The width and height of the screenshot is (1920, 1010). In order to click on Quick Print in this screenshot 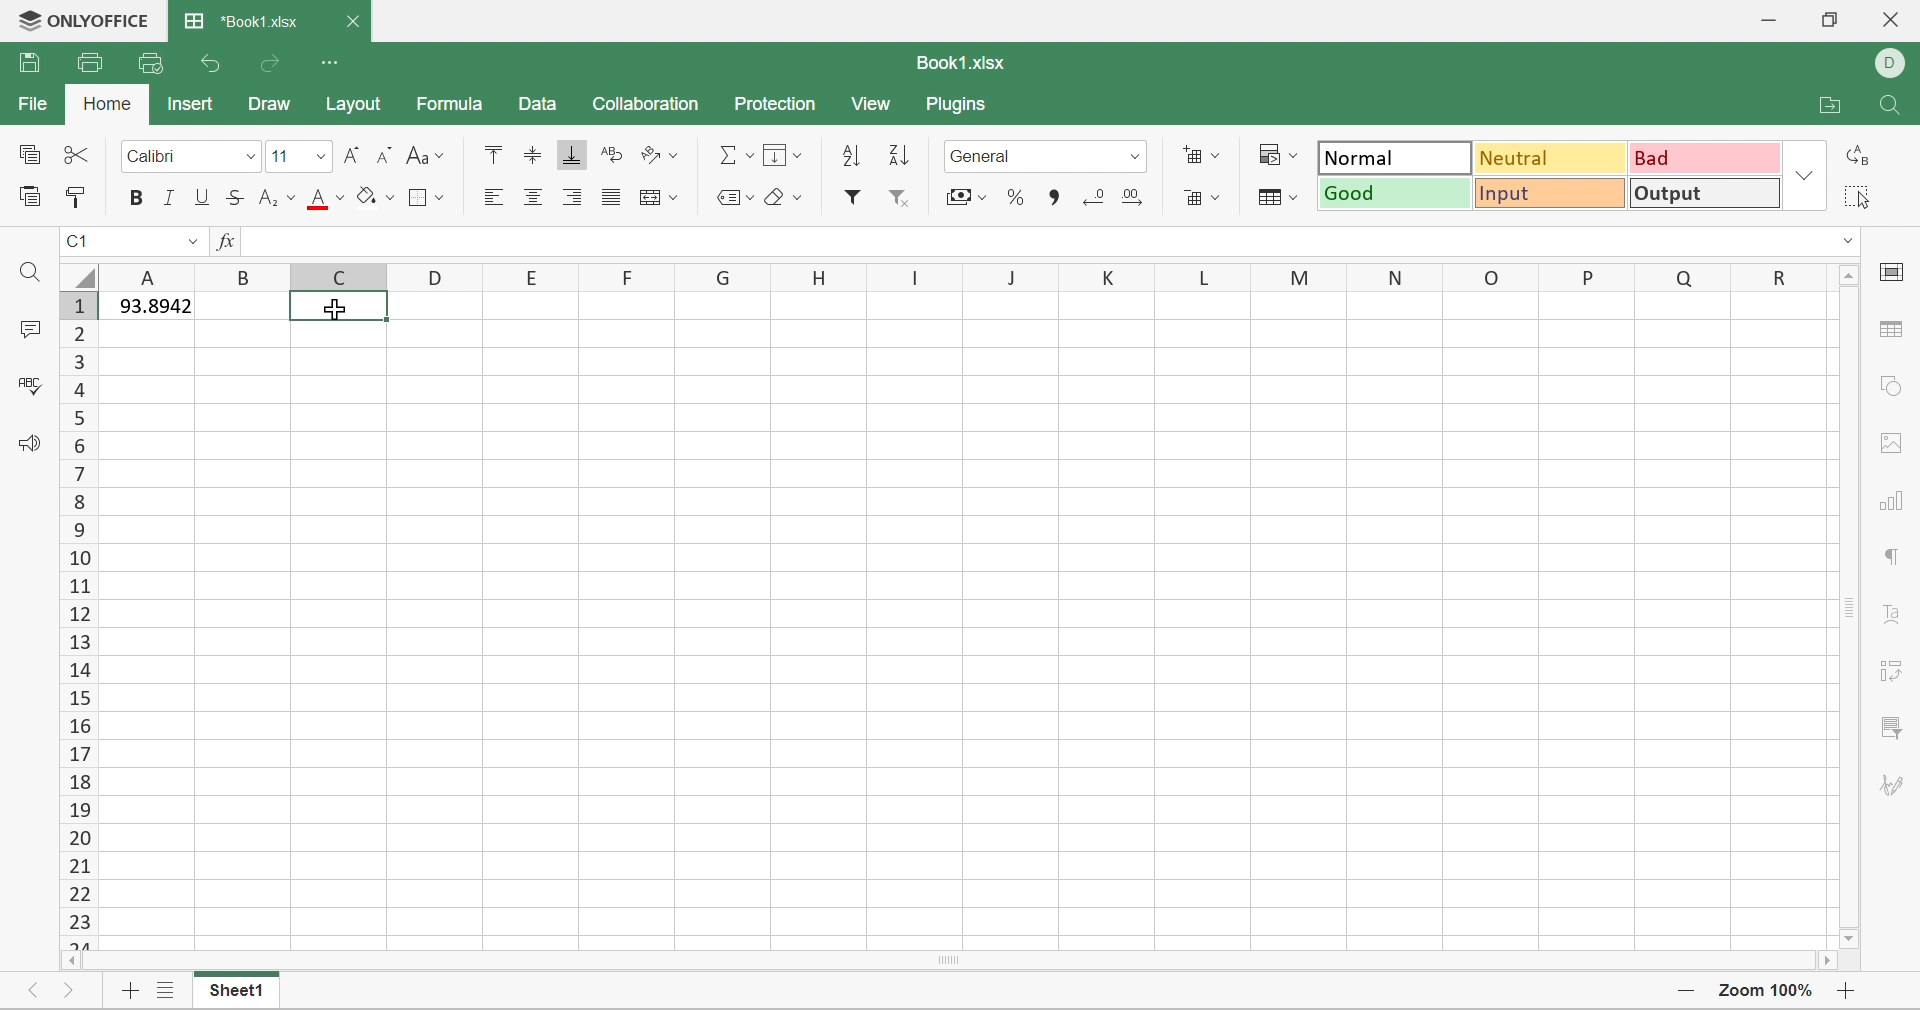, I will do `click(144, 61)`.